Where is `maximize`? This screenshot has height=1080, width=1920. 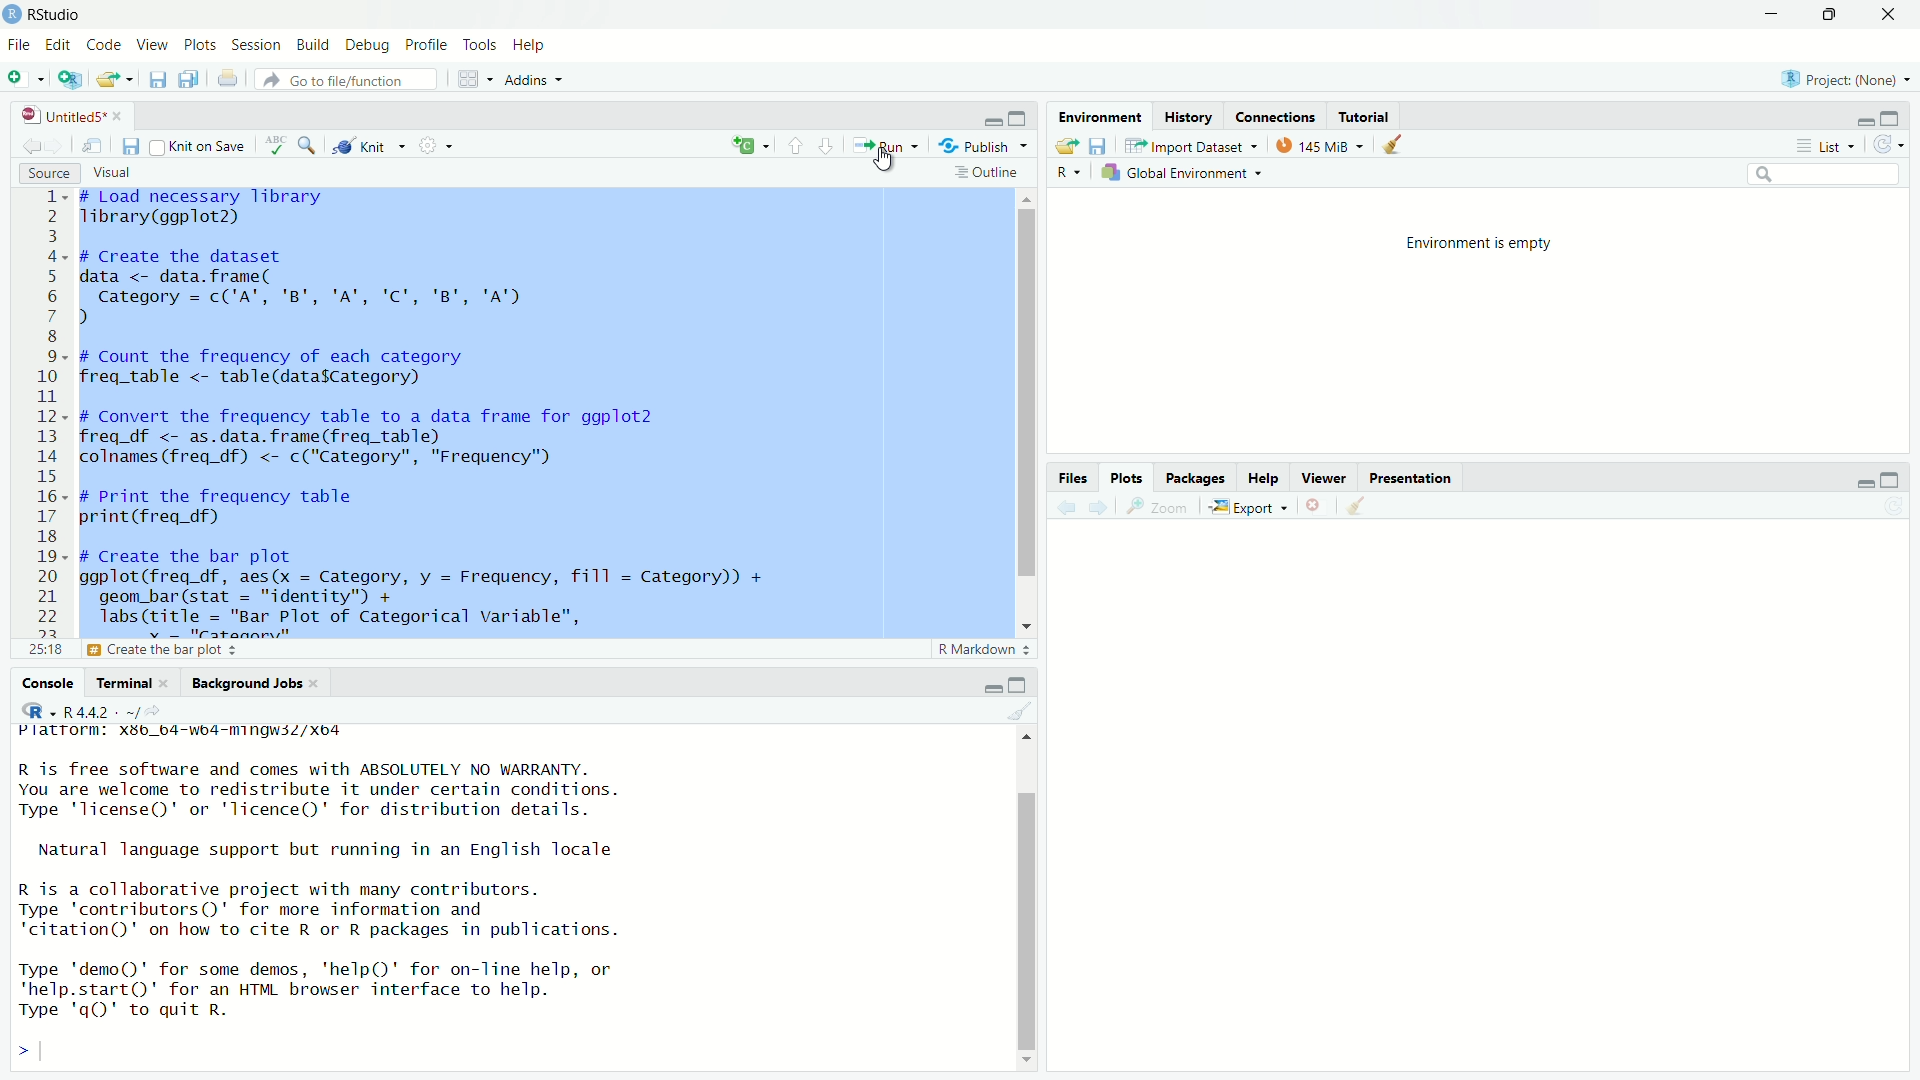
maximize is located at coordinates (1018, 685).